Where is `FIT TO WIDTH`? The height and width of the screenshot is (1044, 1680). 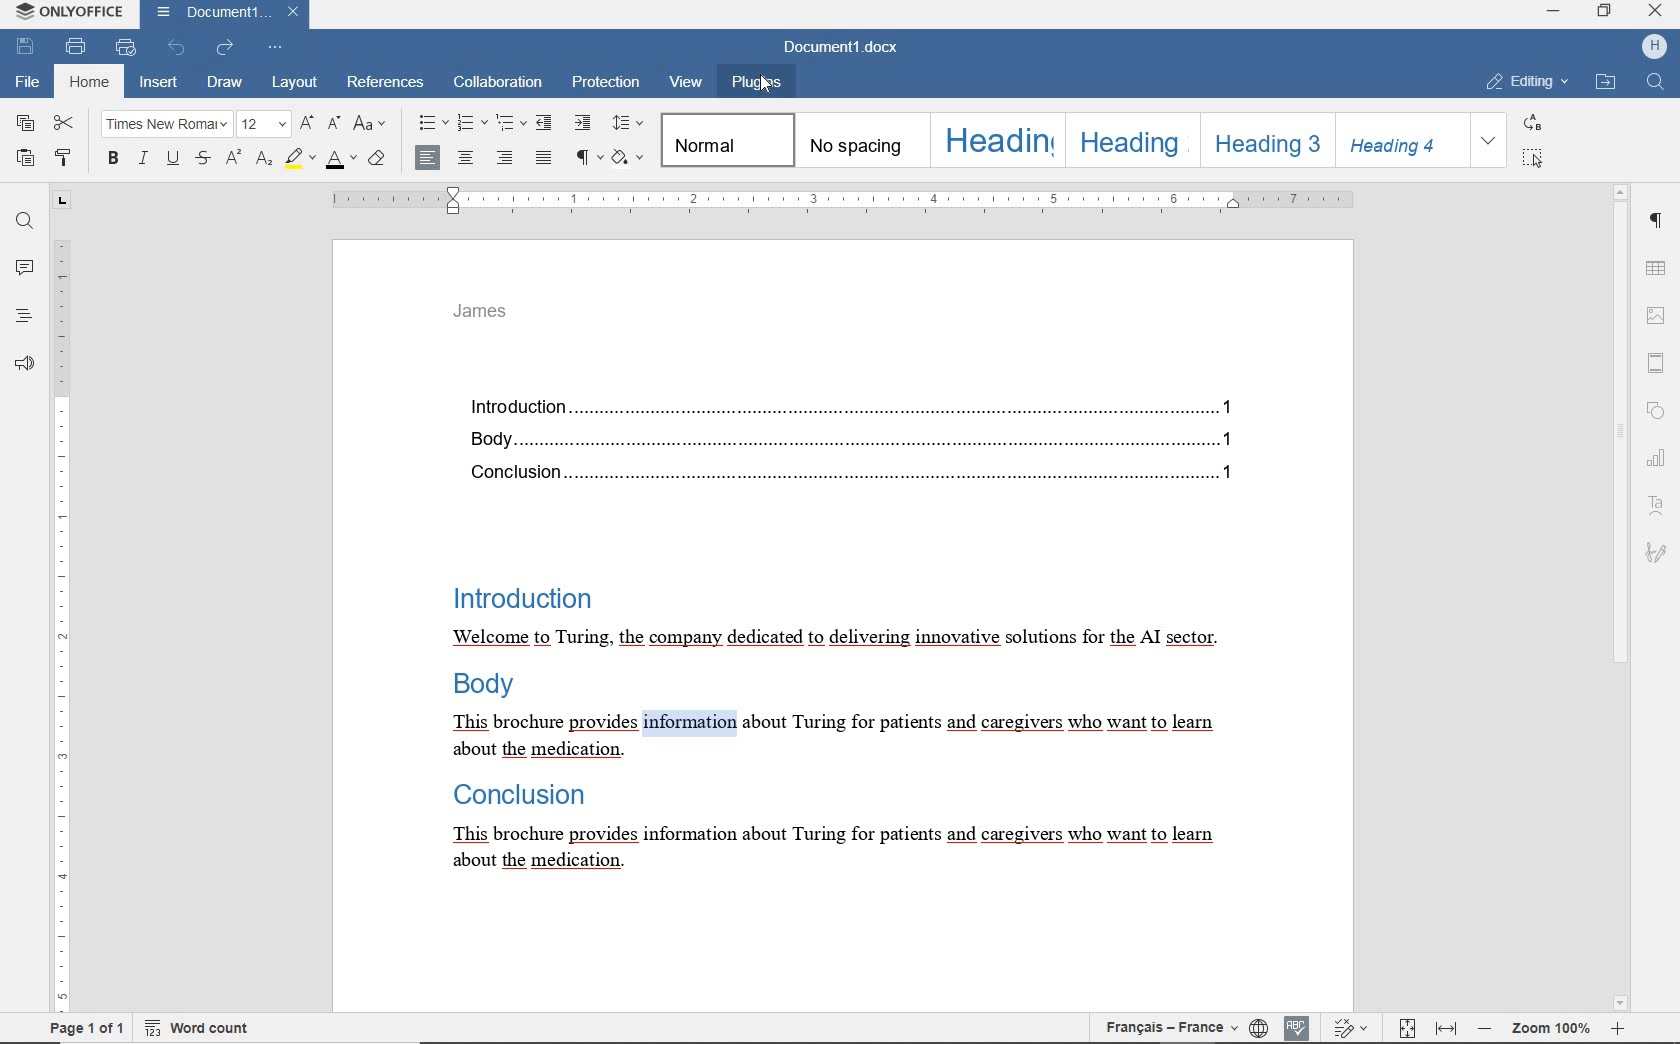
FIT TO WIDTH is located at coordinates (1447, 1027).